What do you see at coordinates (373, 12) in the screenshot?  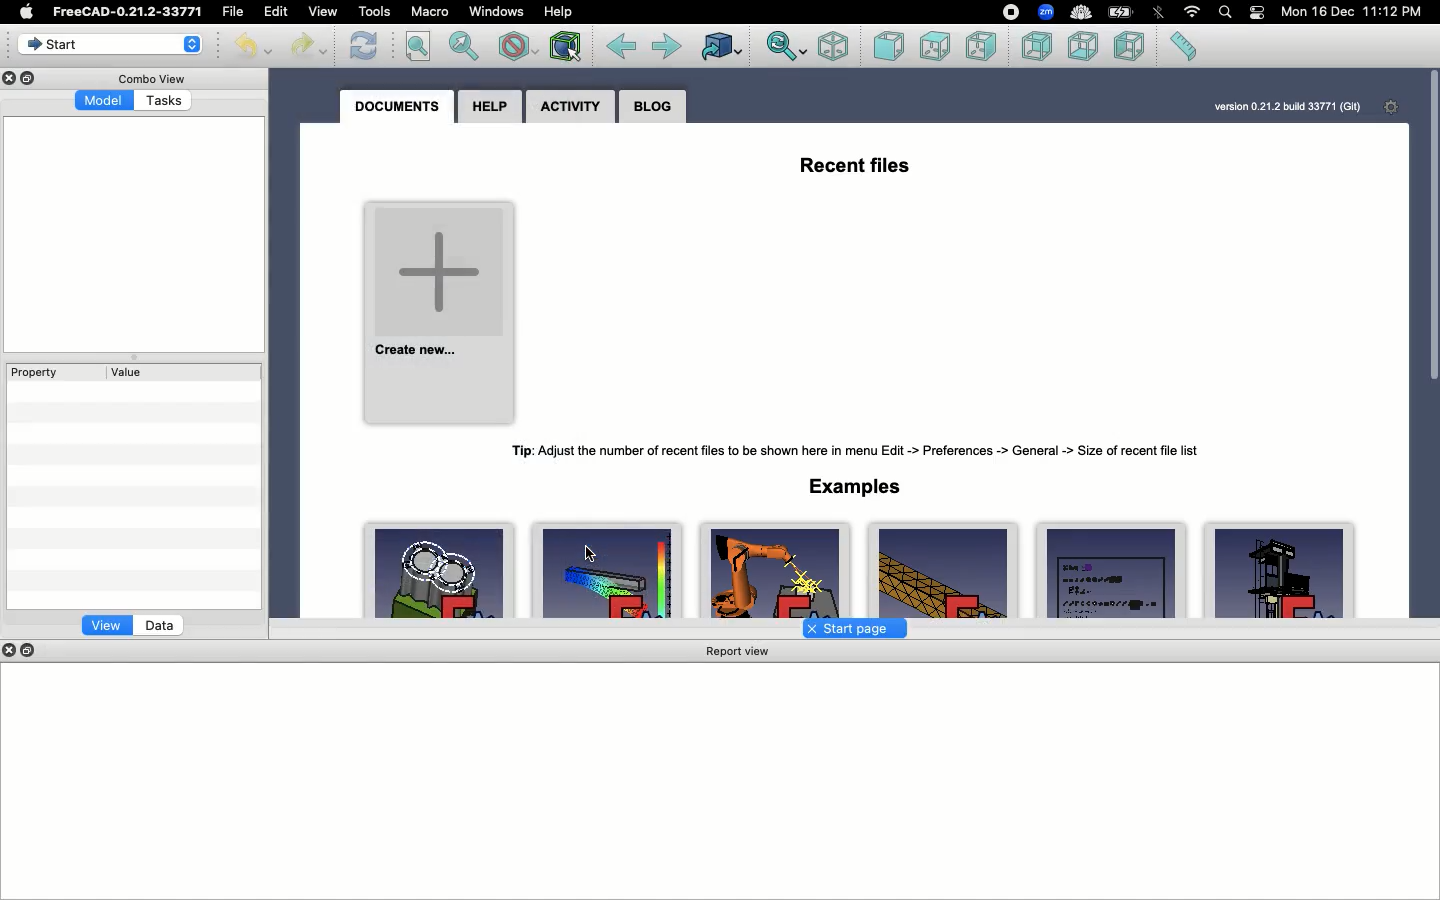 I see `Tools` at bounding box center [373, 12].